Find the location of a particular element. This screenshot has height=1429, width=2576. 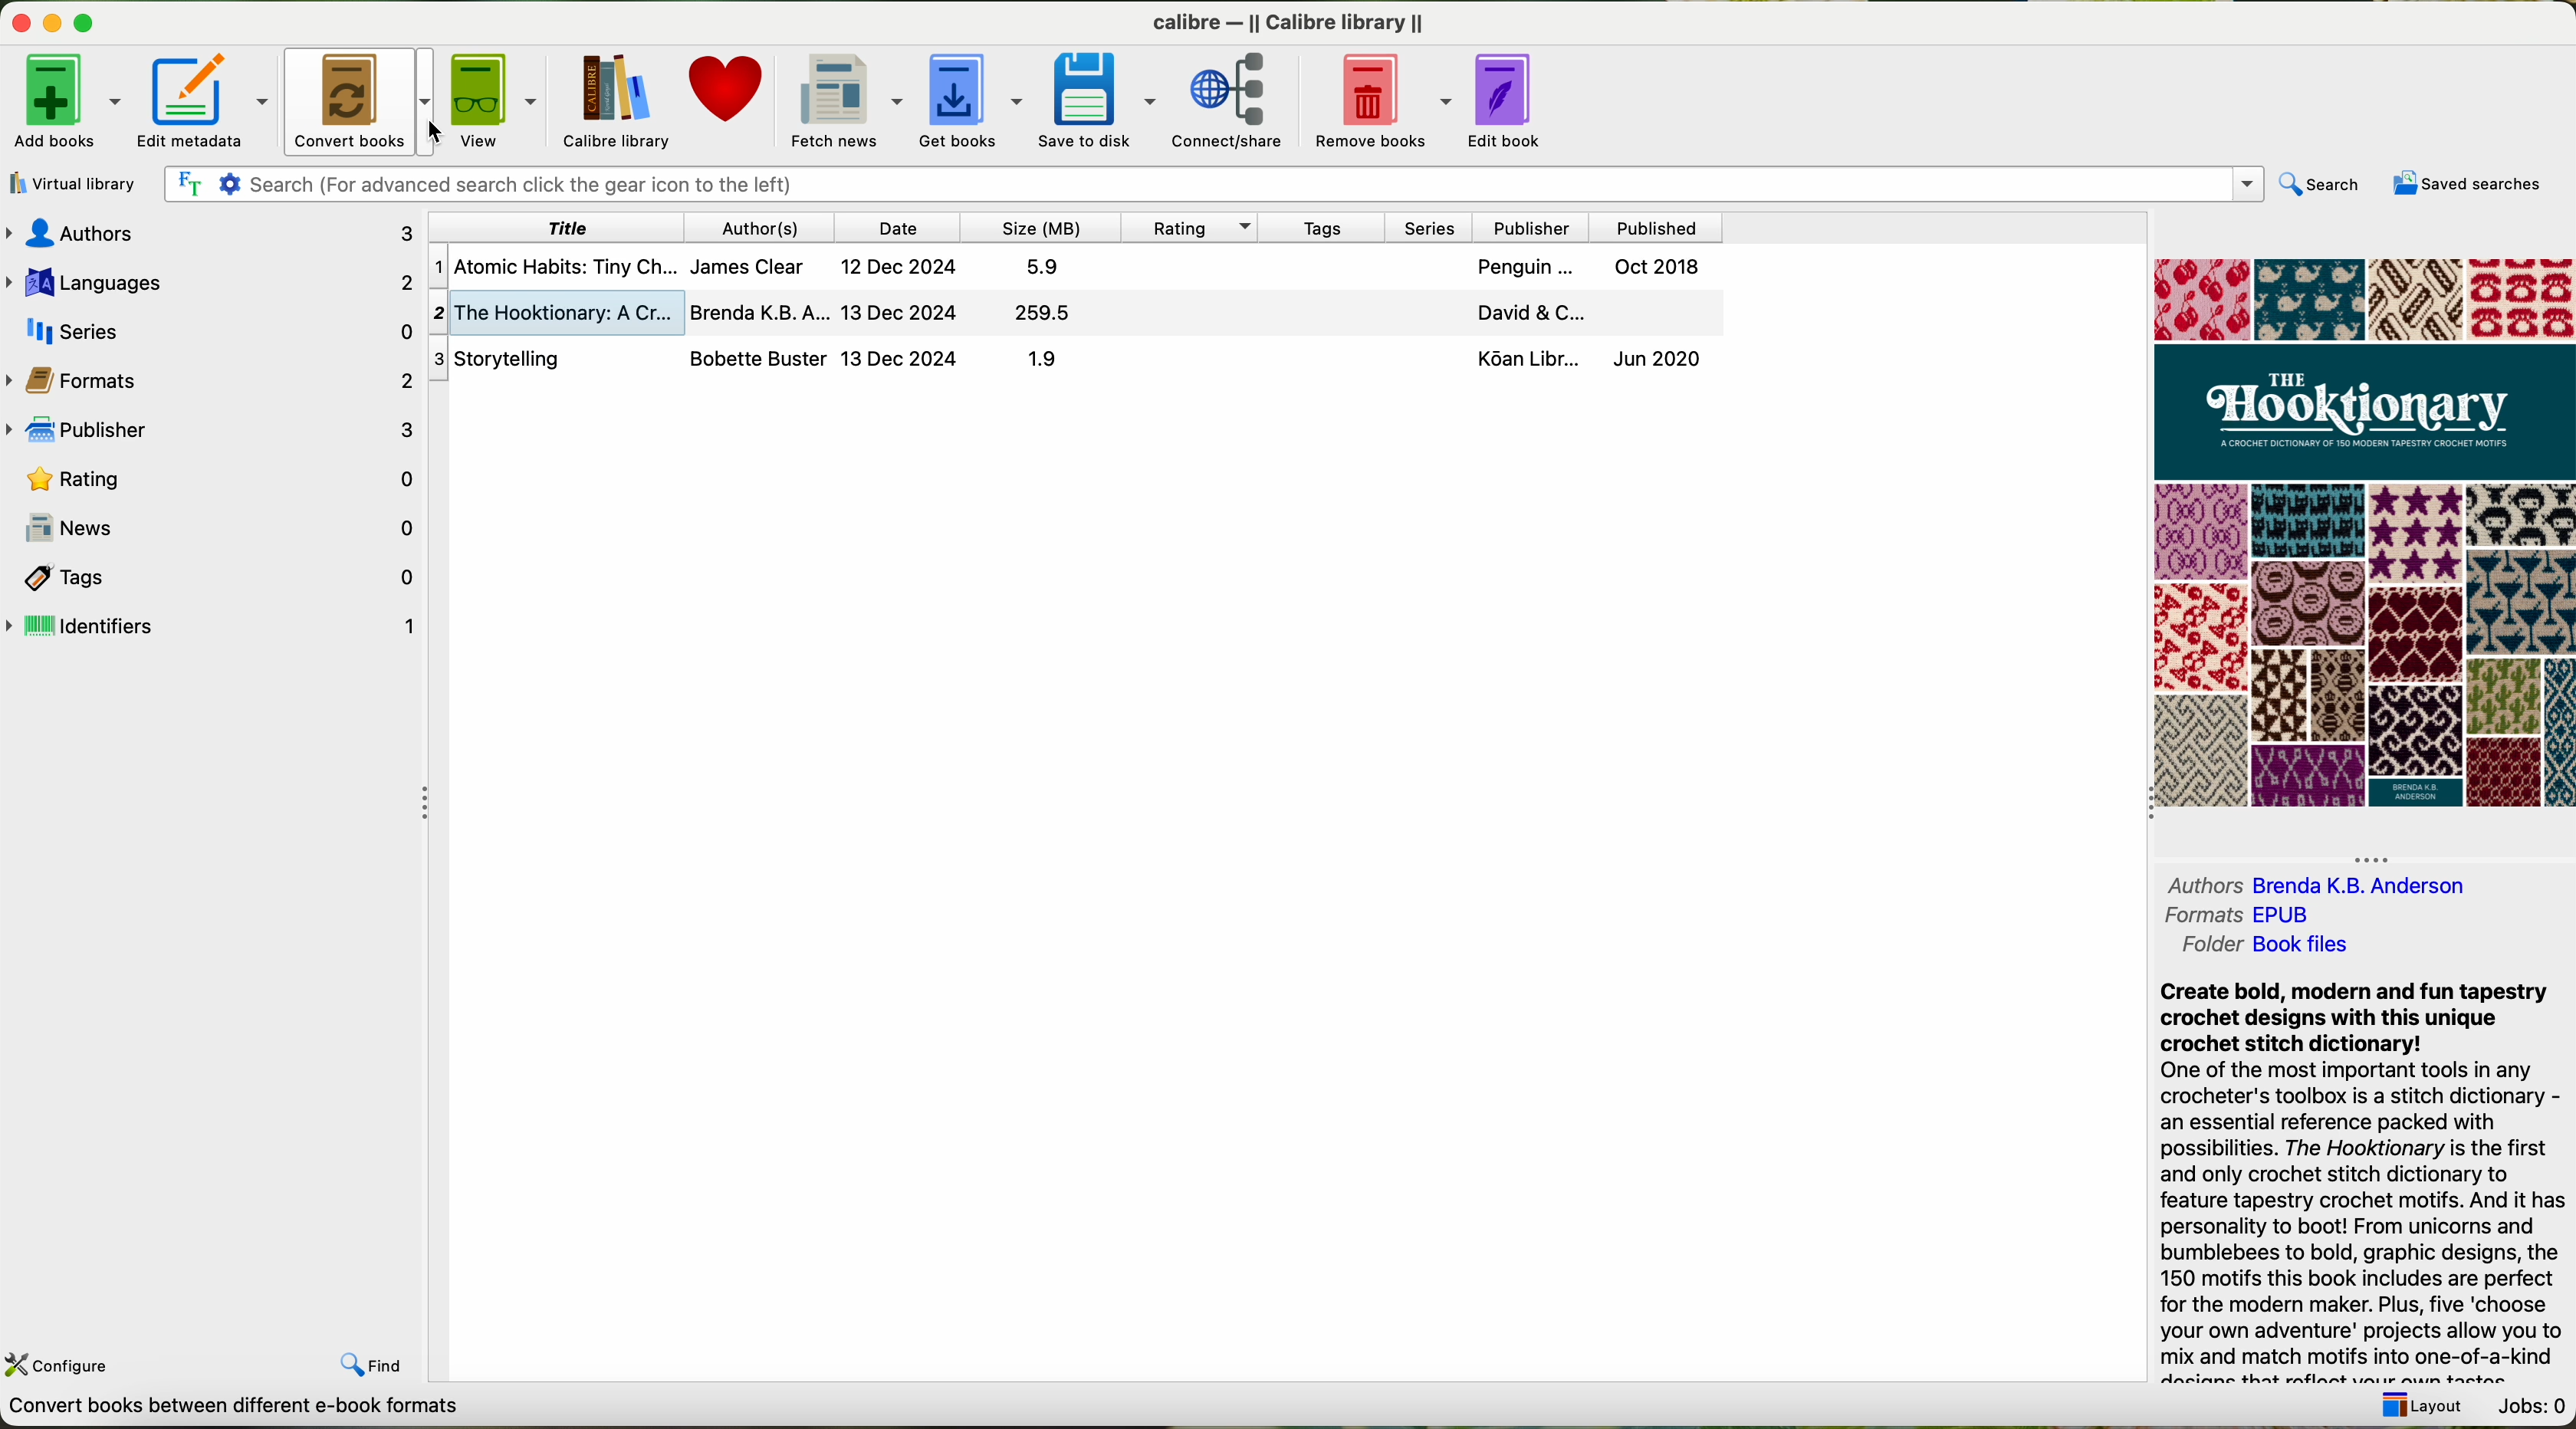

saved searches is located at coordinates (2466, 186).